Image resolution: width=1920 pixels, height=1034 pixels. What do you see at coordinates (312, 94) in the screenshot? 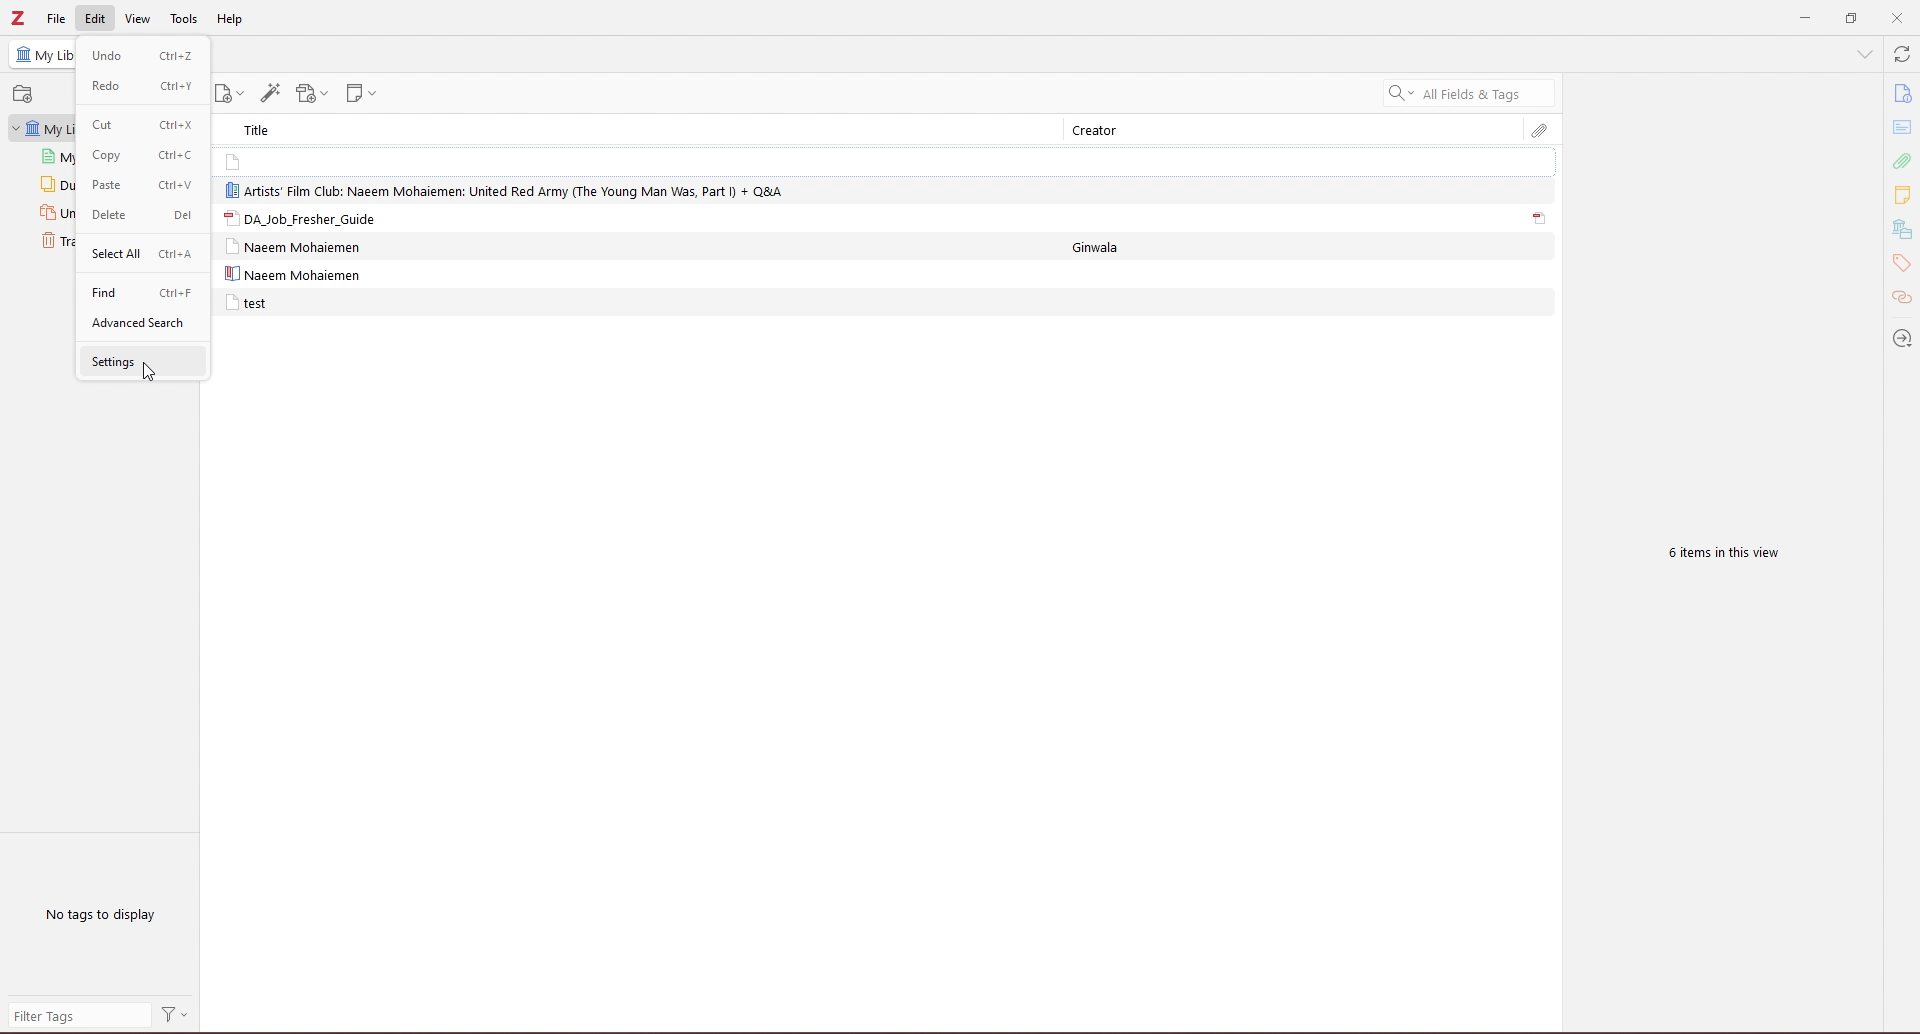
I see `add attachment` at bounding box center [312, 94].